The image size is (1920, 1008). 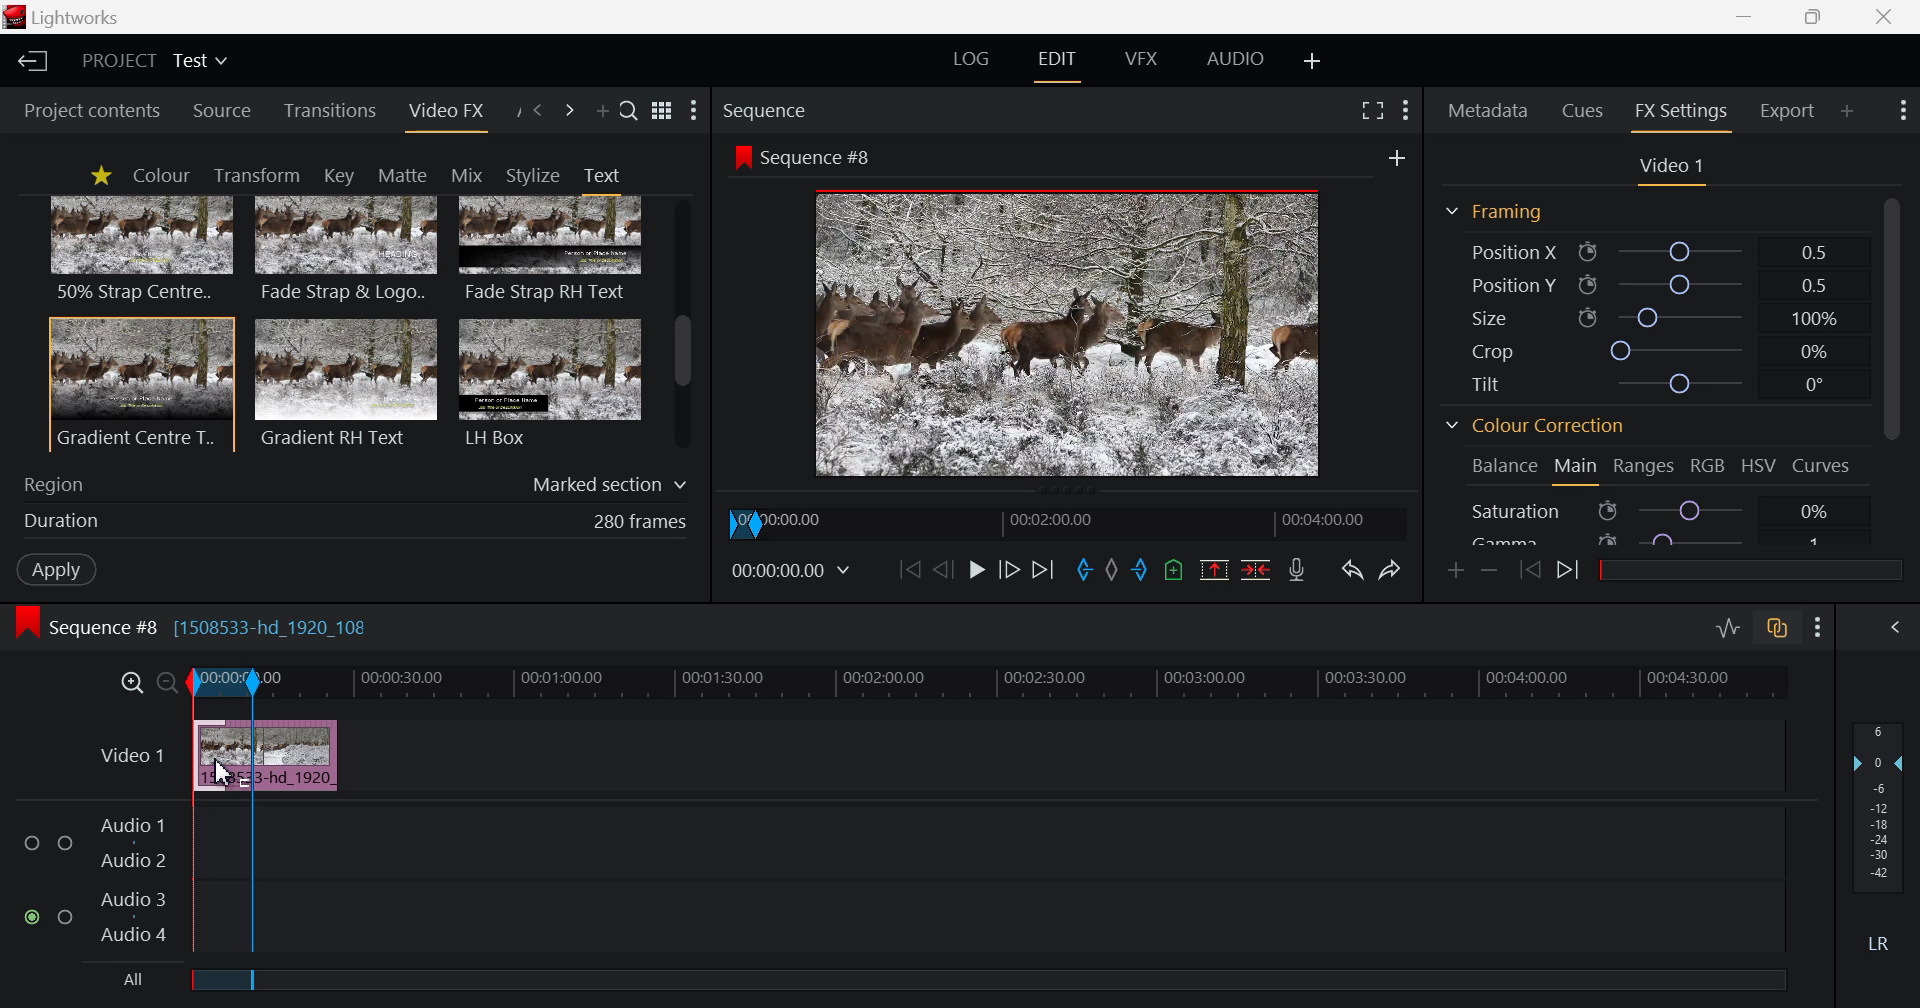 I want to click on Scroll Bar, so click(x=683, y=326).